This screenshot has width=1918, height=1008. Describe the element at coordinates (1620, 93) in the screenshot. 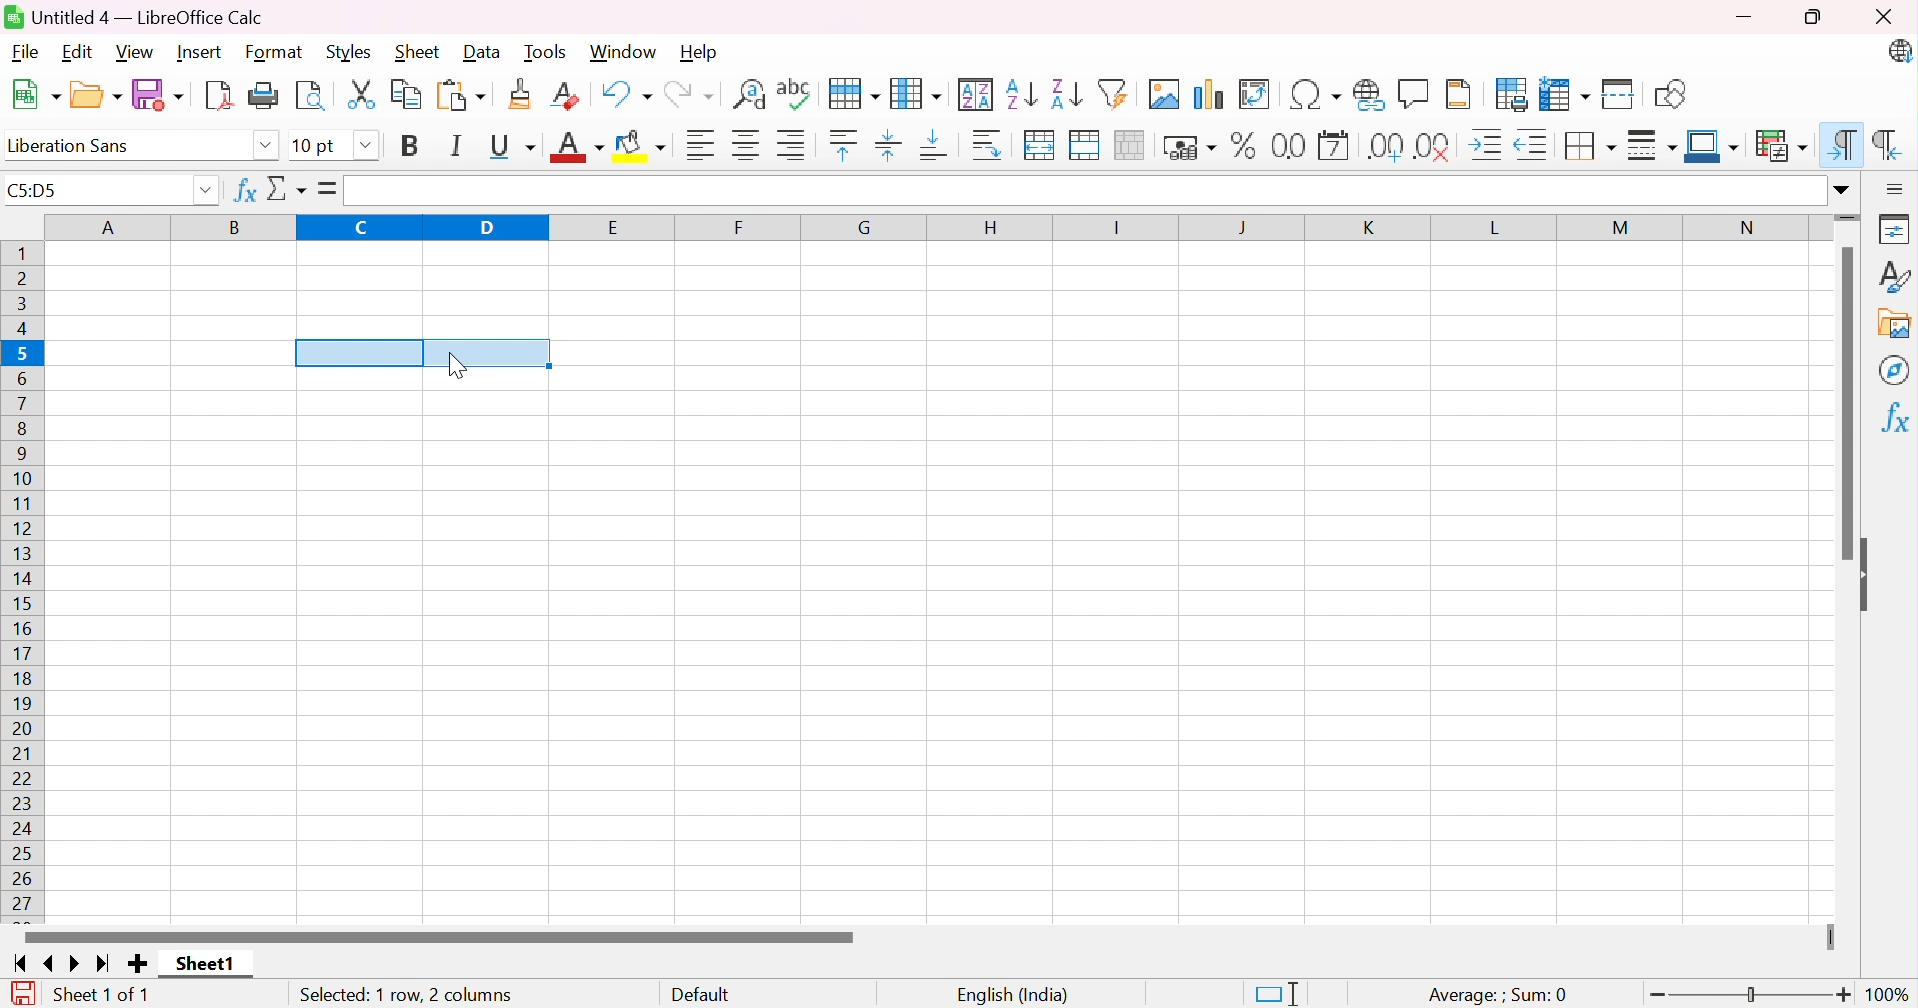

I see `Split Window` at that location.